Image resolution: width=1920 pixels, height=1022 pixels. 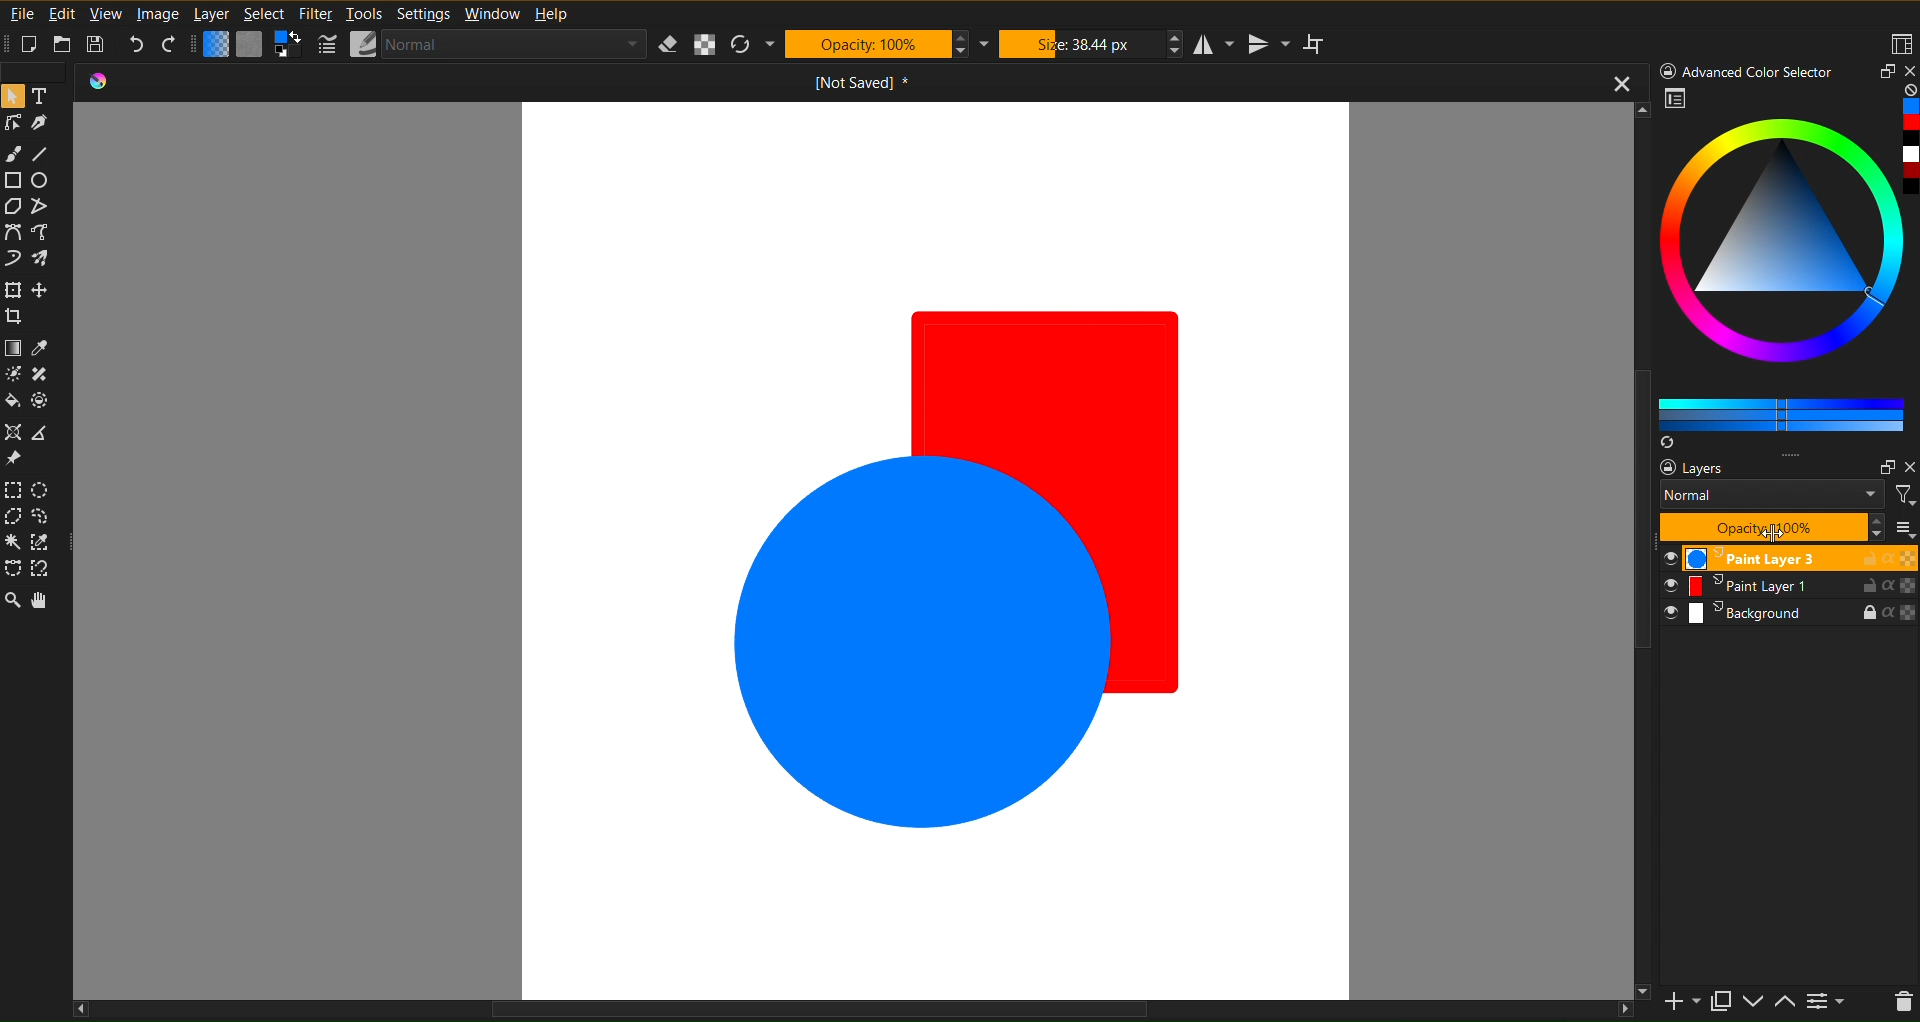 I want to click on Mouse, so click(x=12, y=95).